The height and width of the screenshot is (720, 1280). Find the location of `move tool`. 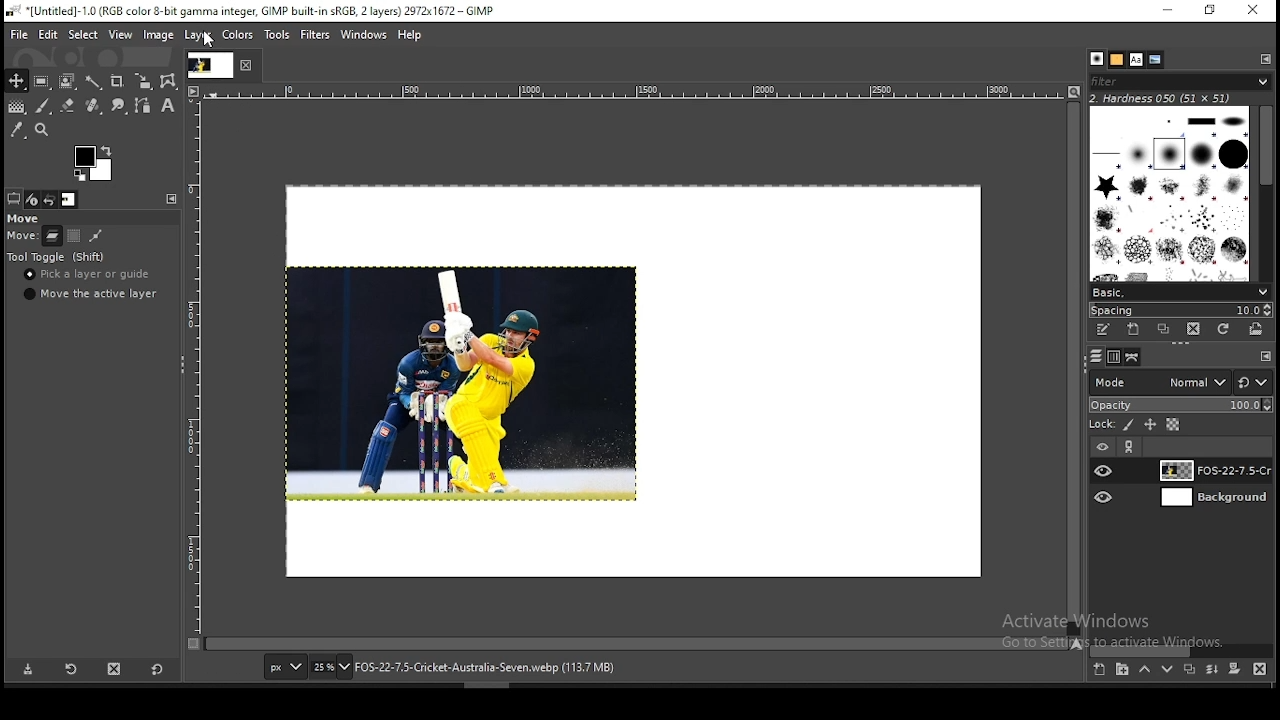

move tool is located at coordinates (16, 81).